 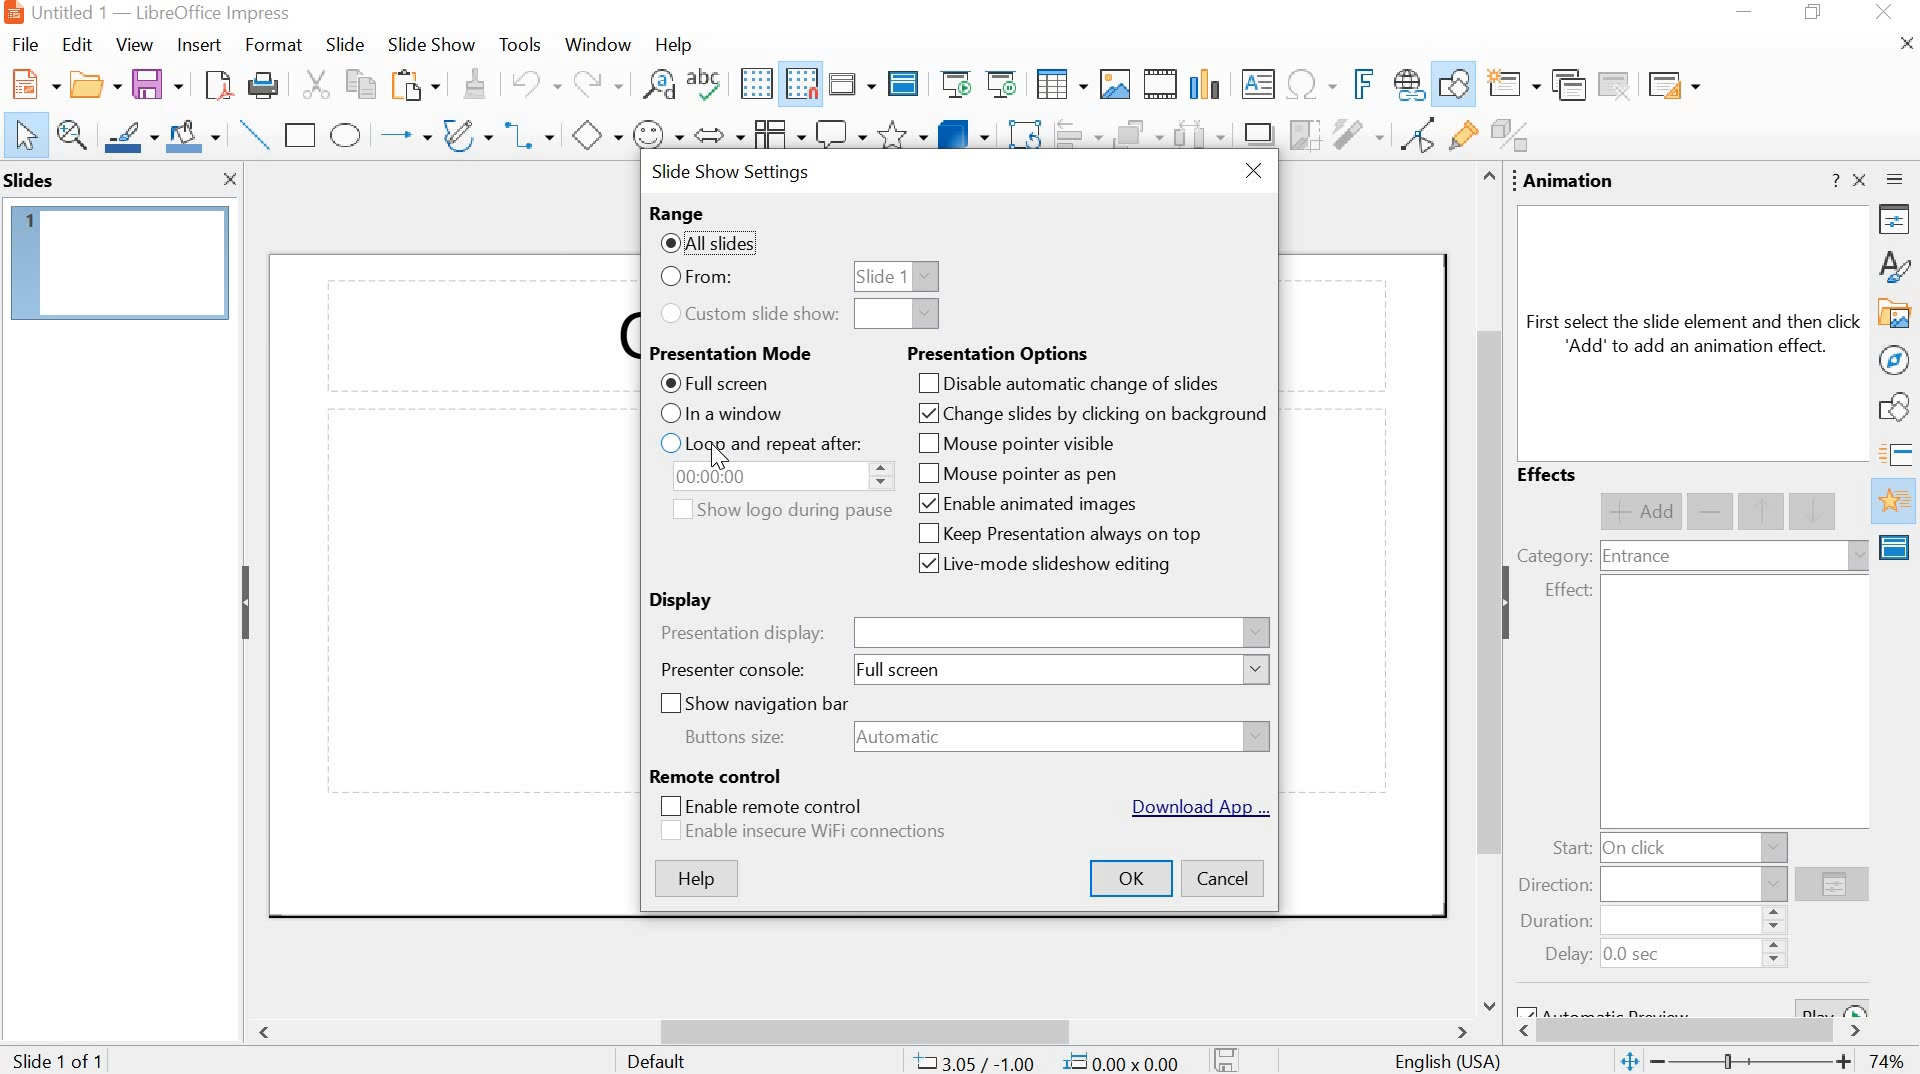 What do you see at coordinates (1898, 455) in the screenshot?
I see `slide transitions` at bounding box center [1898, 455].